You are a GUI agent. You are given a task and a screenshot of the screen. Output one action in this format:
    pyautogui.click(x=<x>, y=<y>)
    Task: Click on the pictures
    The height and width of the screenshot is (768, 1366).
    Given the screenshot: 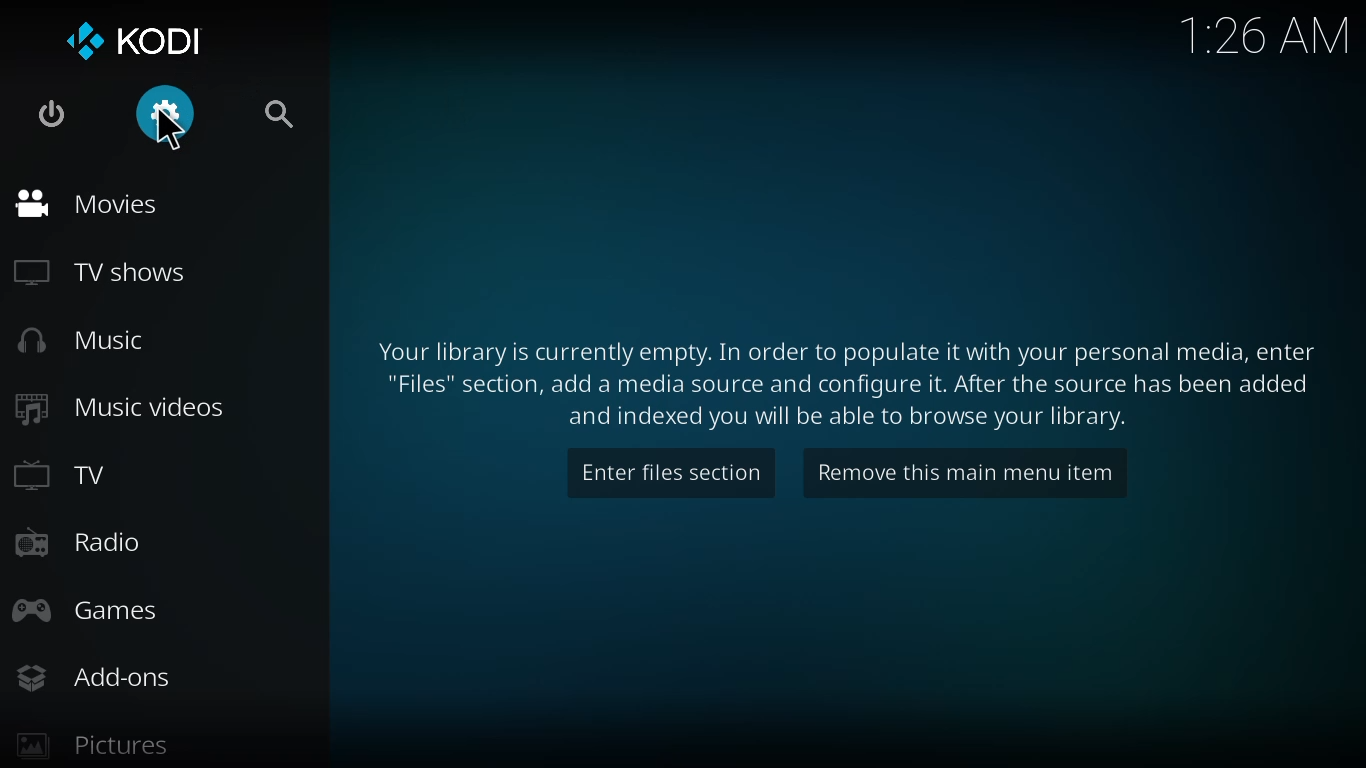 What is the action you would take?
    pyautogui.click(x=91, y=746)
    